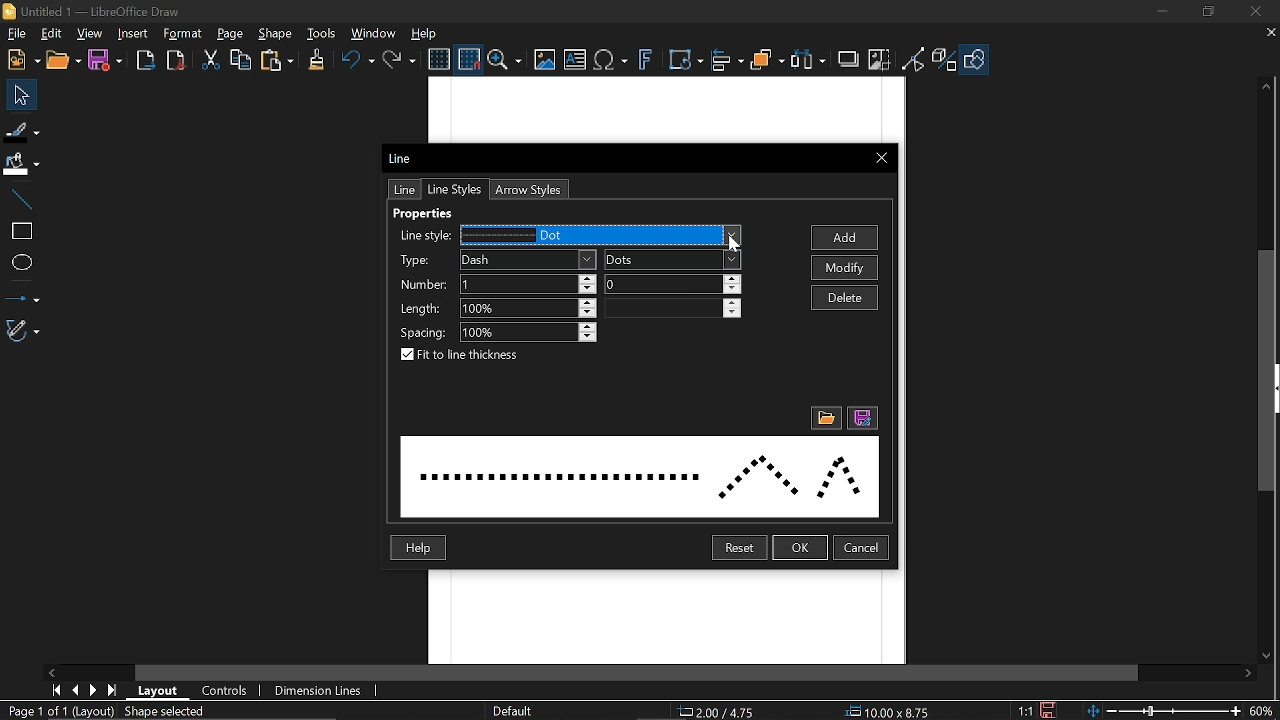 The image size is (1280, 720). What do you see at coordinates (1164, 12) in the screenshot?
I see `Minimize` at bounding box center [1164, 12].